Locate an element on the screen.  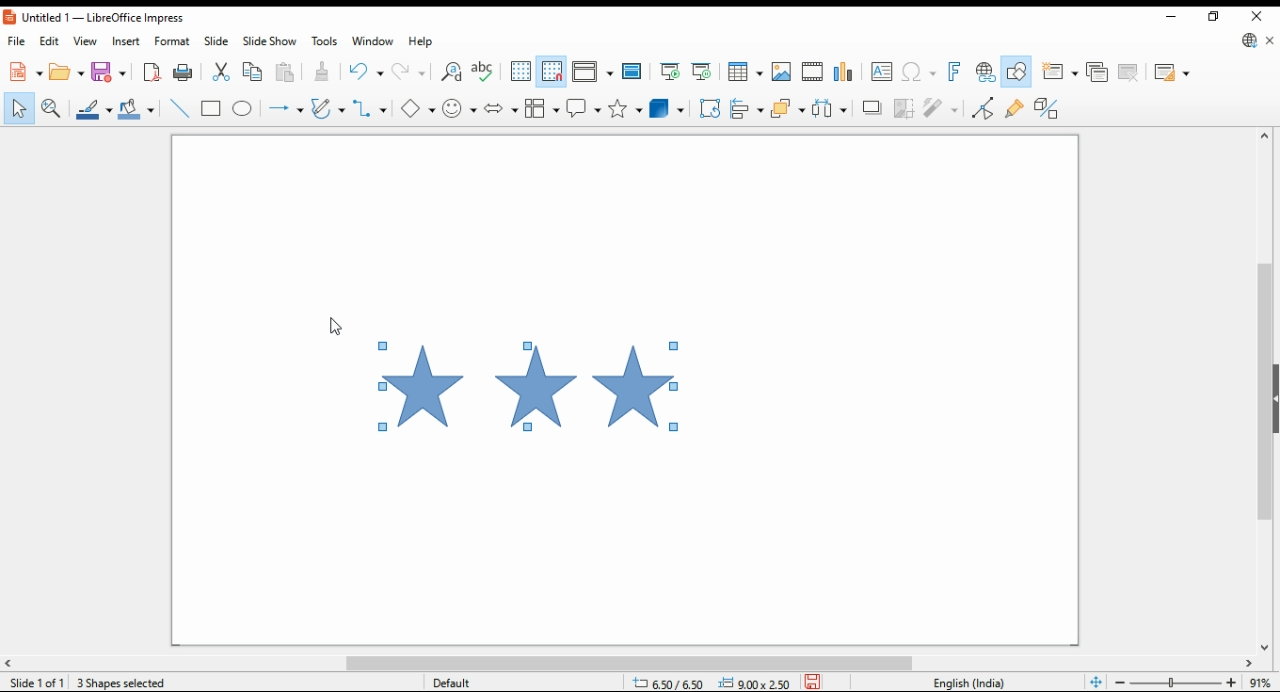
close document is located at coordinates (1268, 38).